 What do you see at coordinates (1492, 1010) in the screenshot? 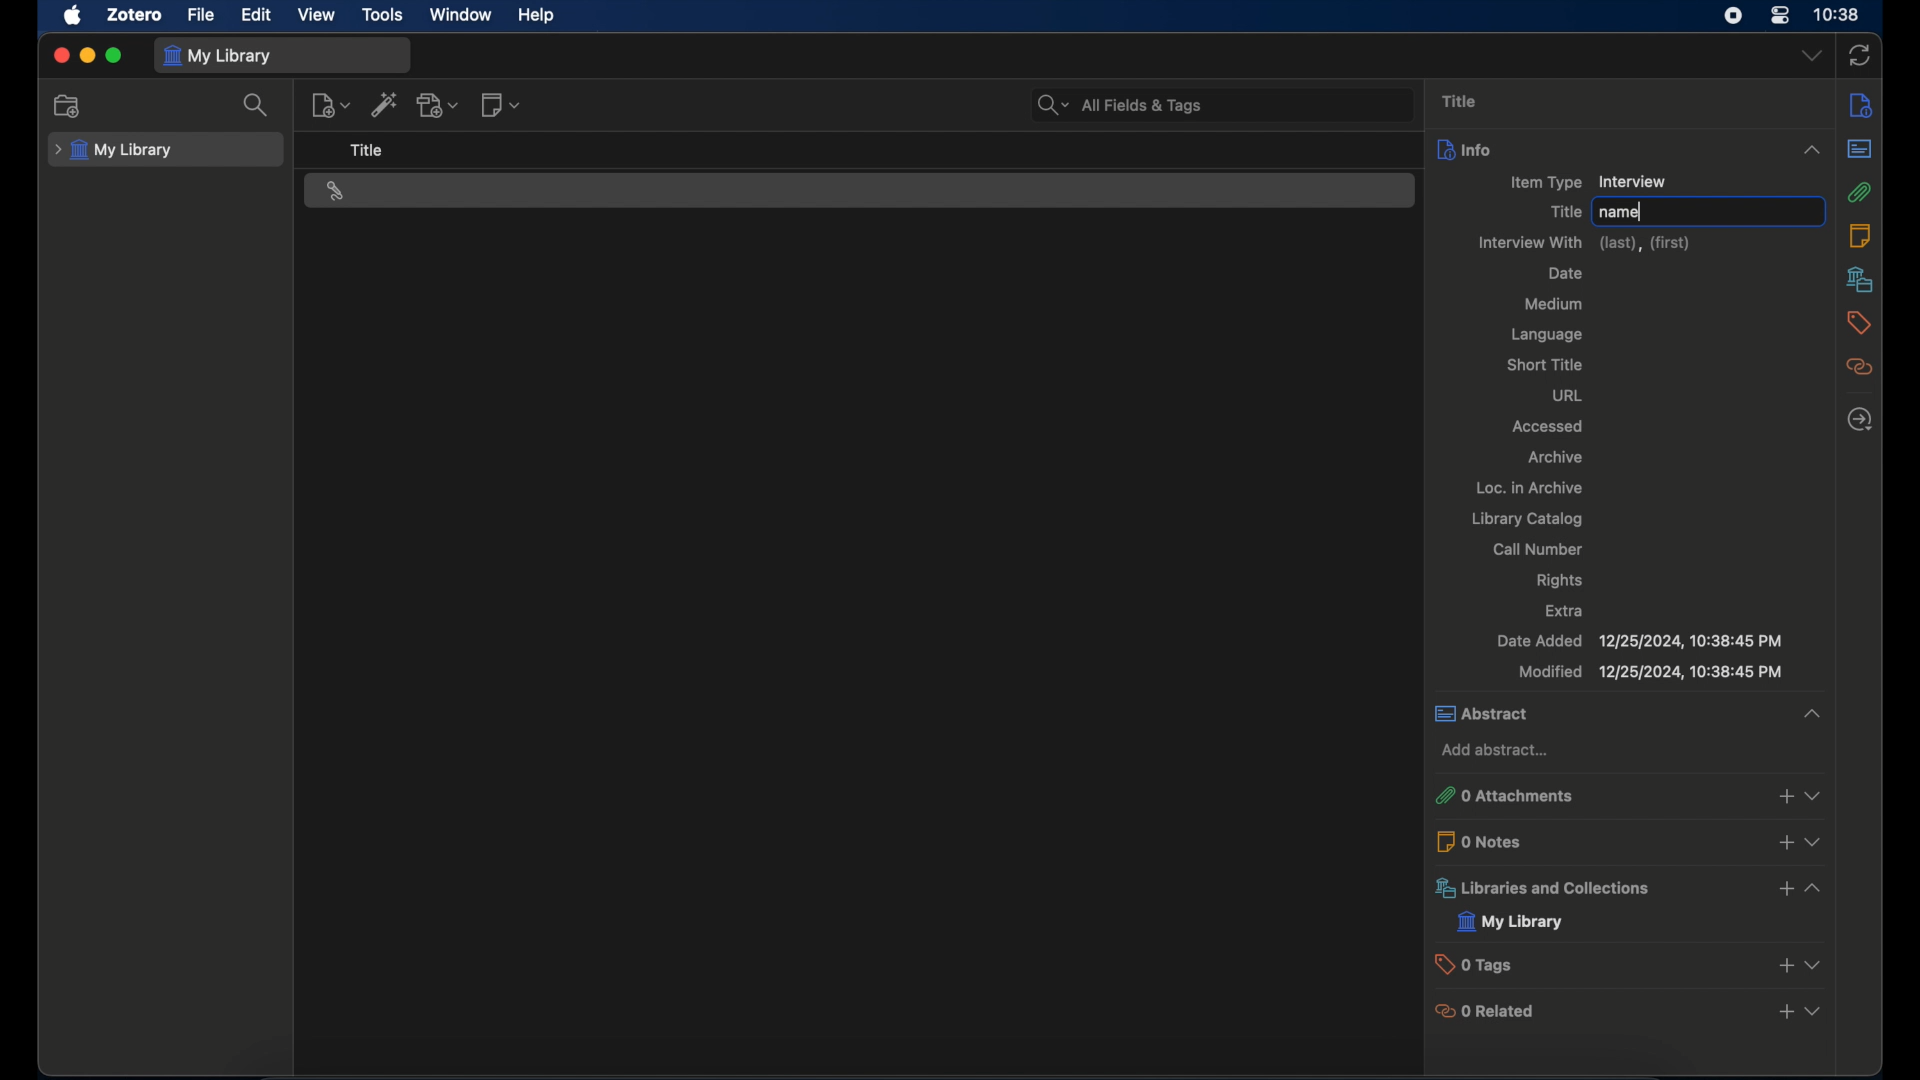
I see `0 related` at bounding box center [1492, 1010].